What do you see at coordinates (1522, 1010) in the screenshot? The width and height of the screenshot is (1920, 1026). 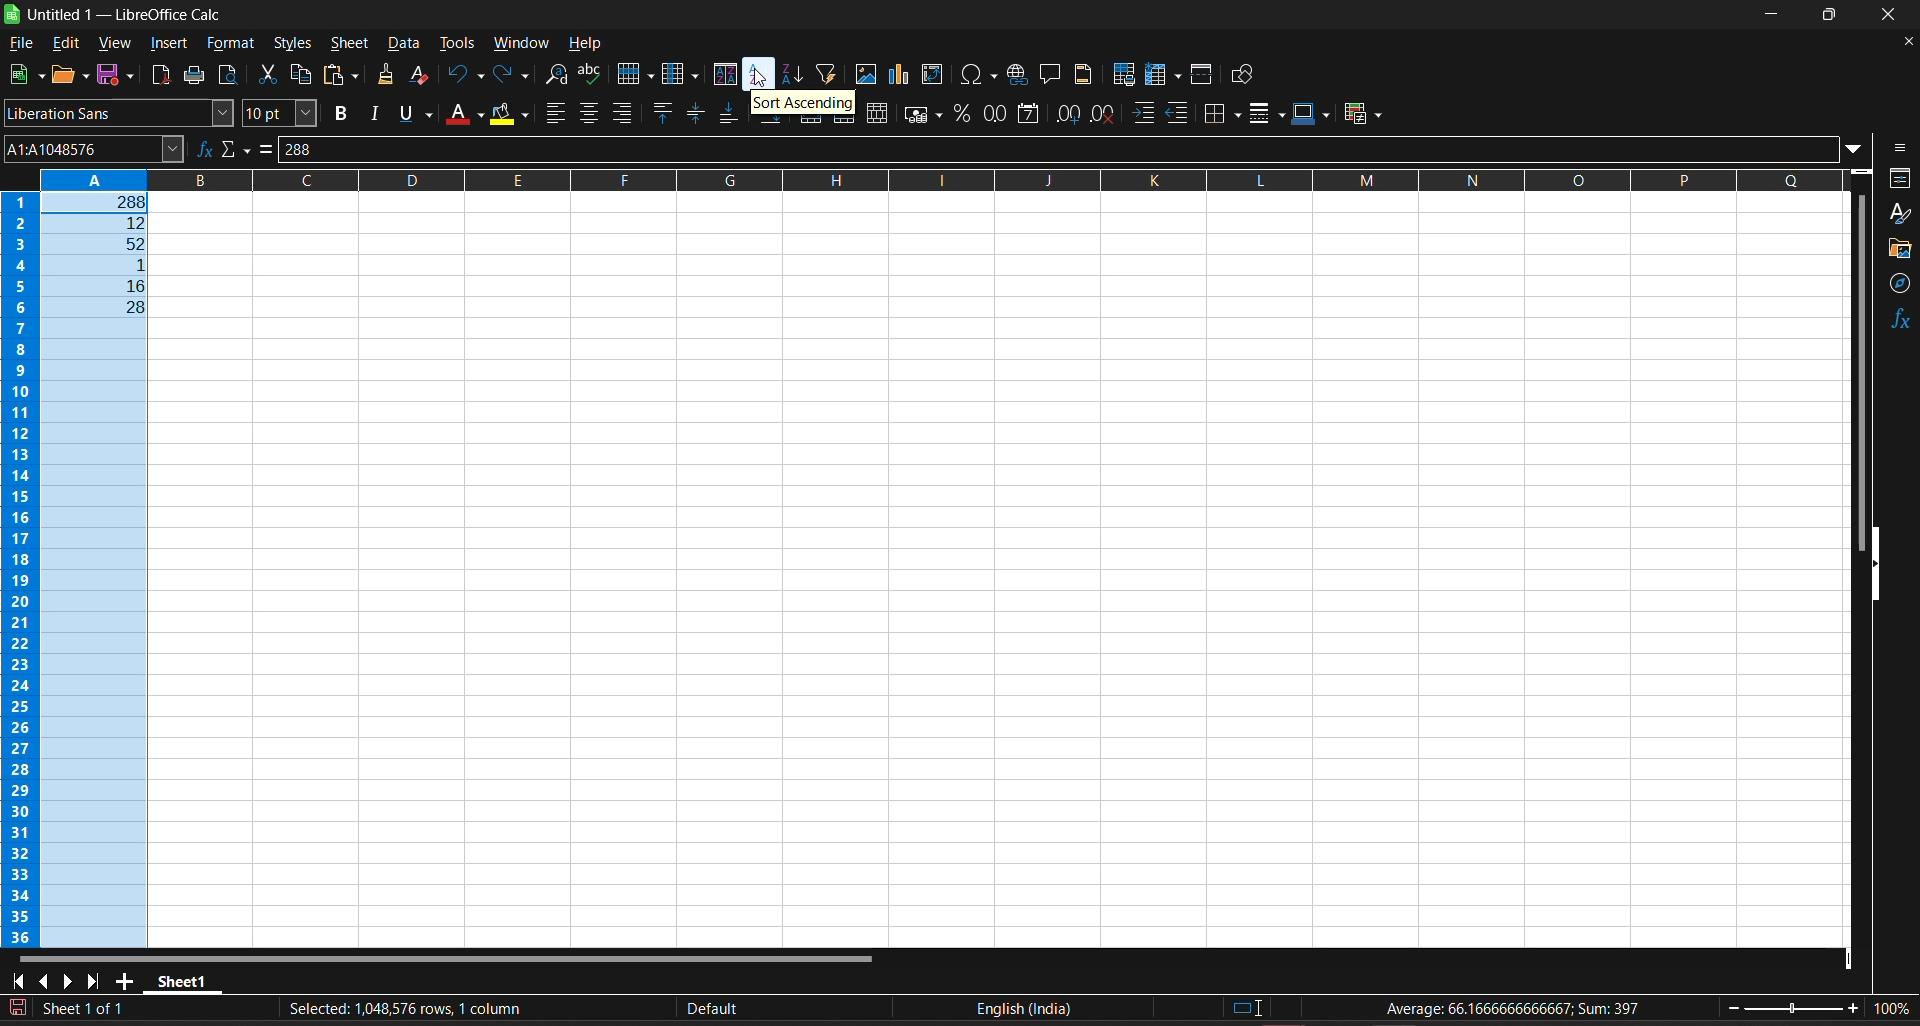 I see `formula` at bounding box center [1522, 1010].